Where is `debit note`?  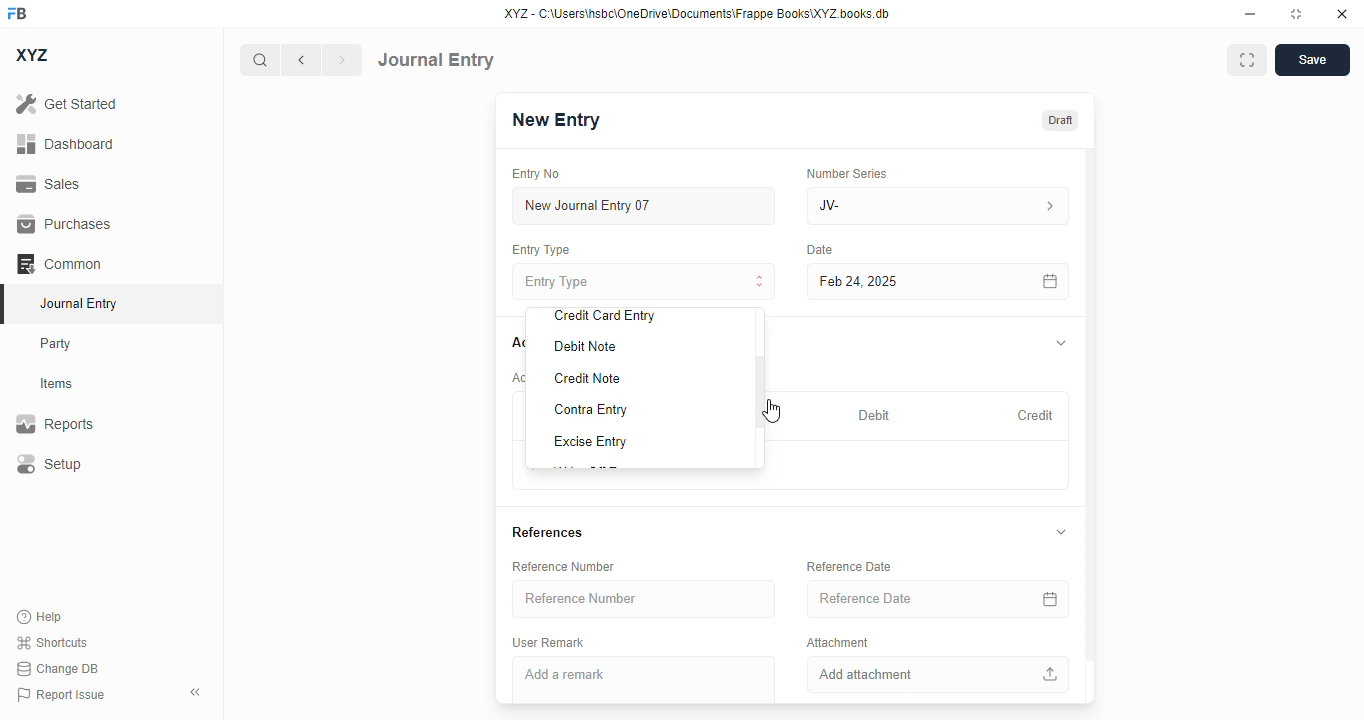 debit note is located at coordinates (586, 347).